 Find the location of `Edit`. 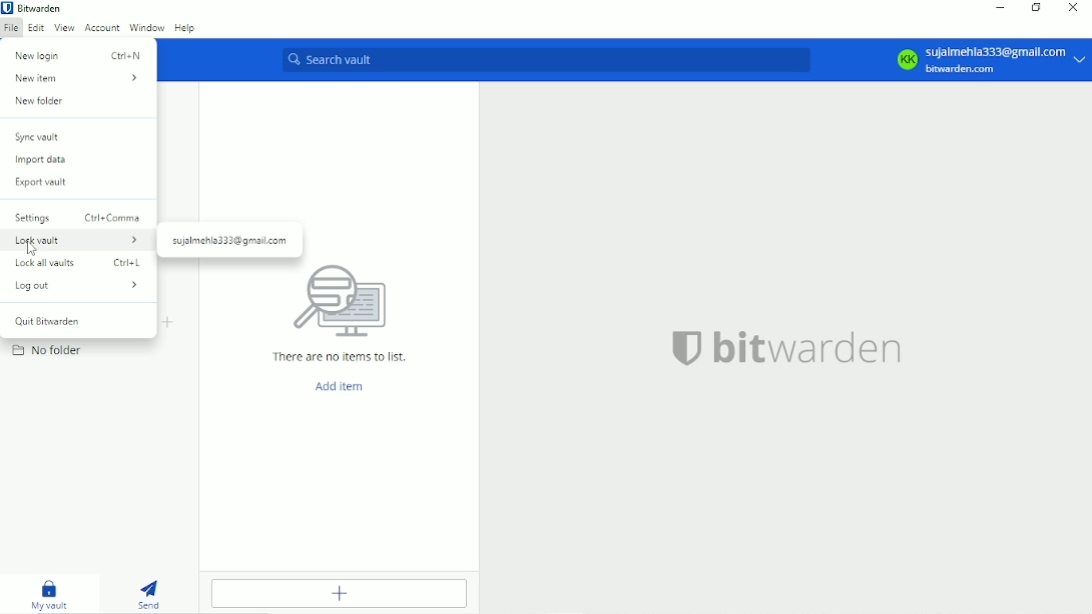

Edit is located at coordinates (35, 29).